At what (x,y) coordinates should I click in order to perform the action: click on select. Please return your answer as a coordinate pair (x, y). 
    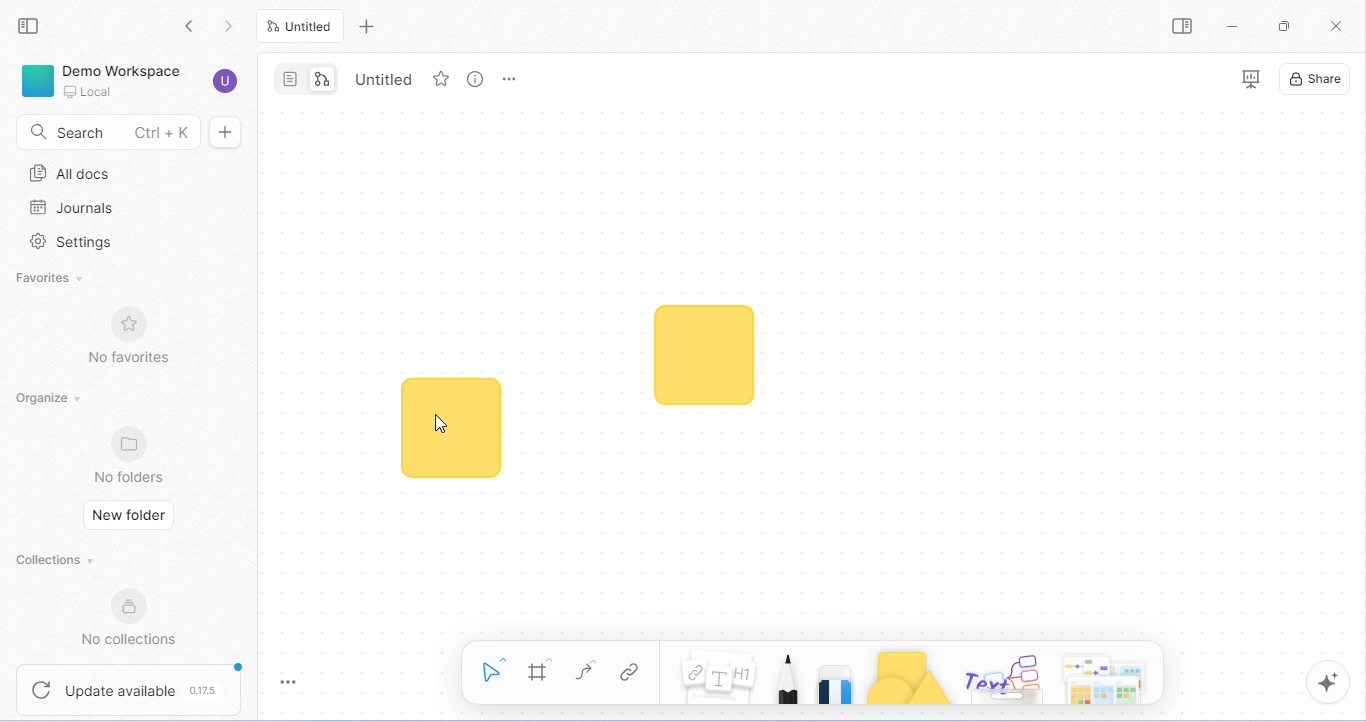
    Looking at the image, I should click on (496, 669).